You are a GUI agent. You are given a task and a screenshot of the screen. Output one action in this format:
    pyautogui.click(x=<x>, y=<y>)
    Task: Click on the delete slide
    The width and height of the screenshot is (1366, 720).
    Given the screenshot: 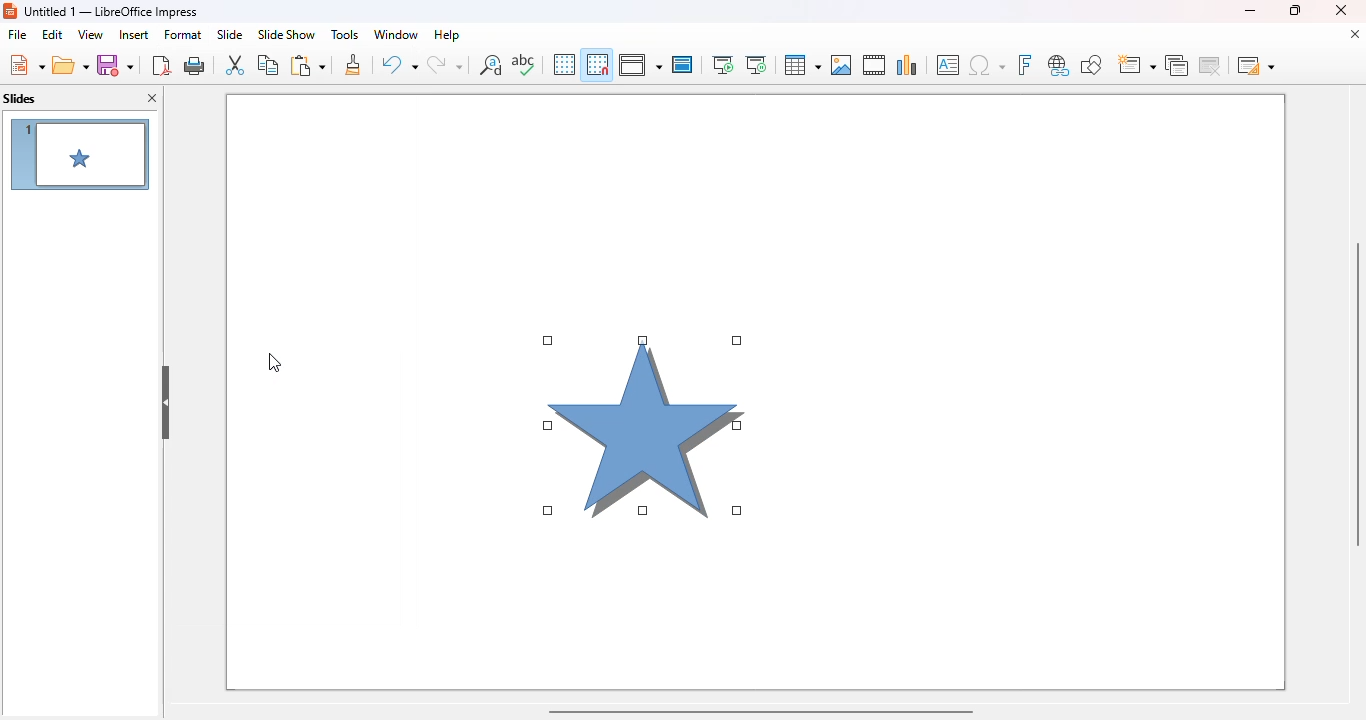 What is the action you would take?
    pyautogui.click(x=1213, y=65)
    